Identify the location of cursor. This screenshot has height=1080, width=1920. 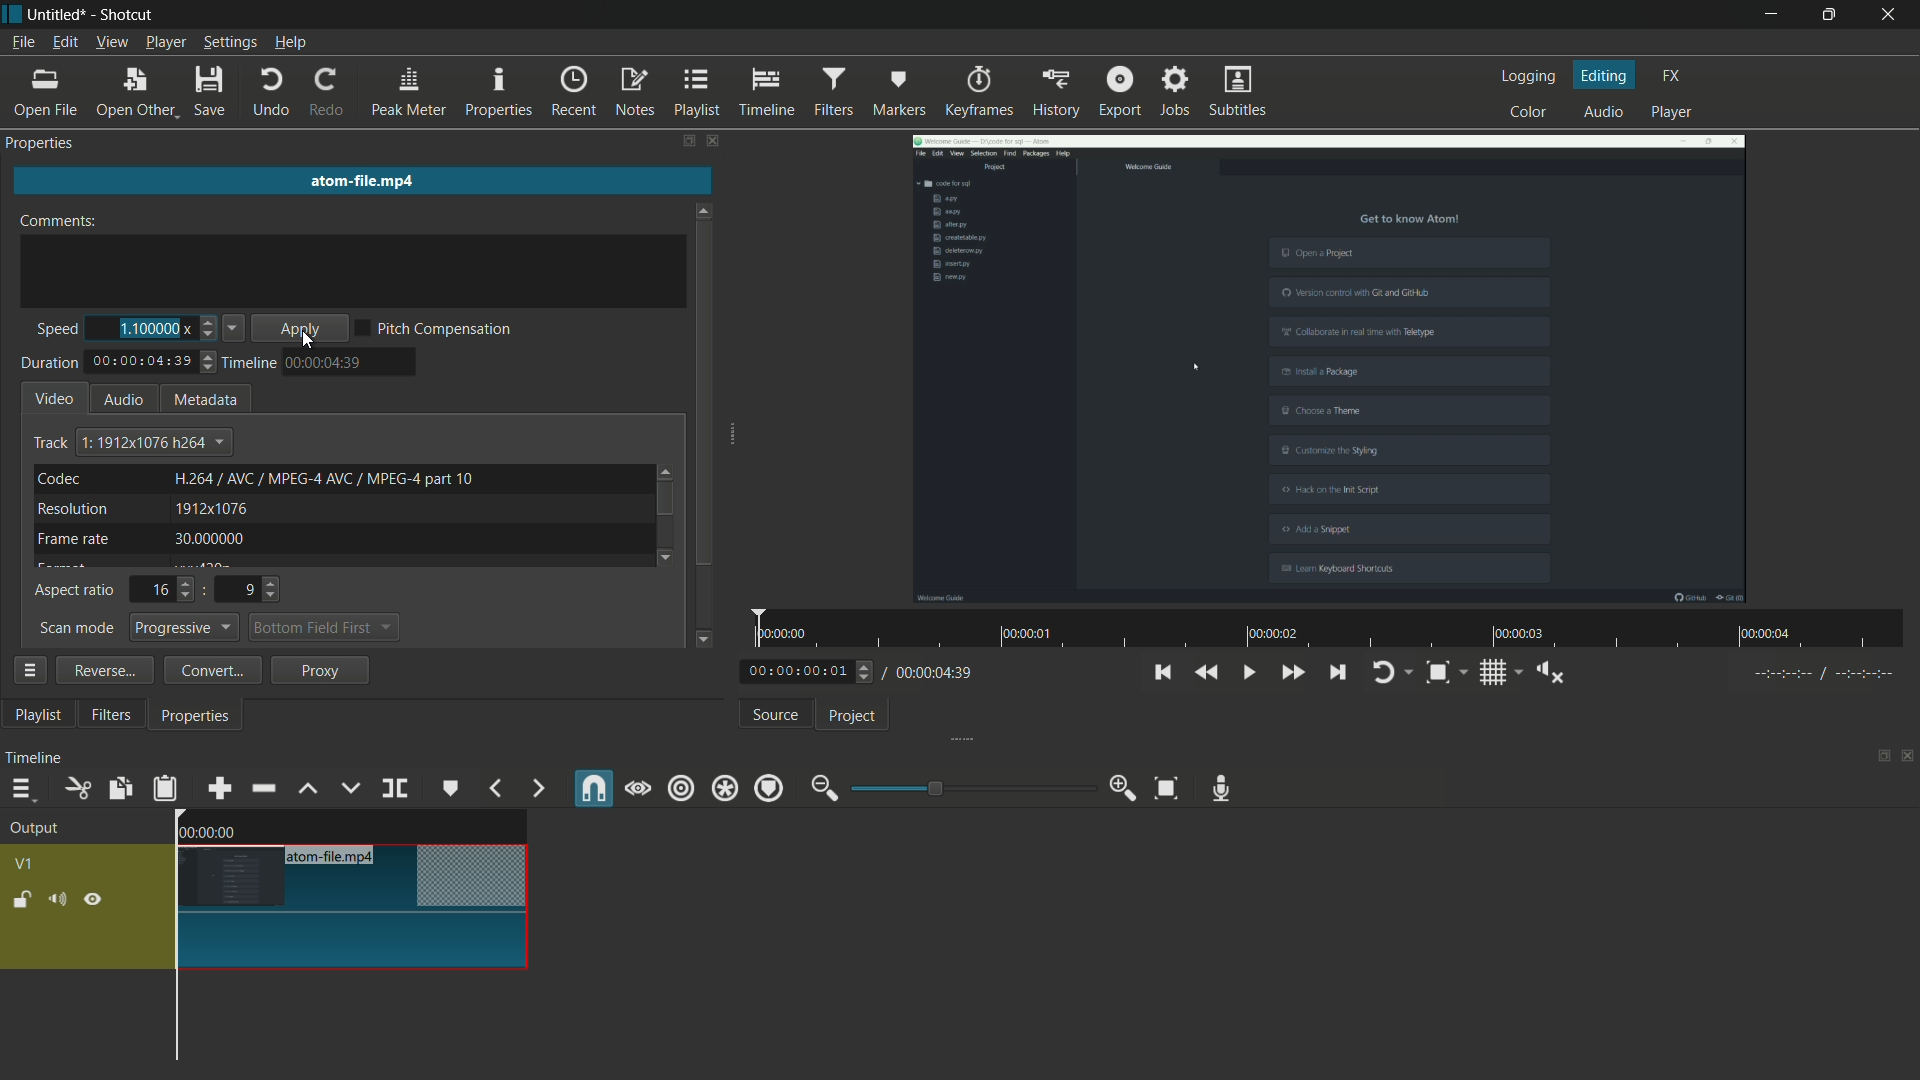
(469, 233).